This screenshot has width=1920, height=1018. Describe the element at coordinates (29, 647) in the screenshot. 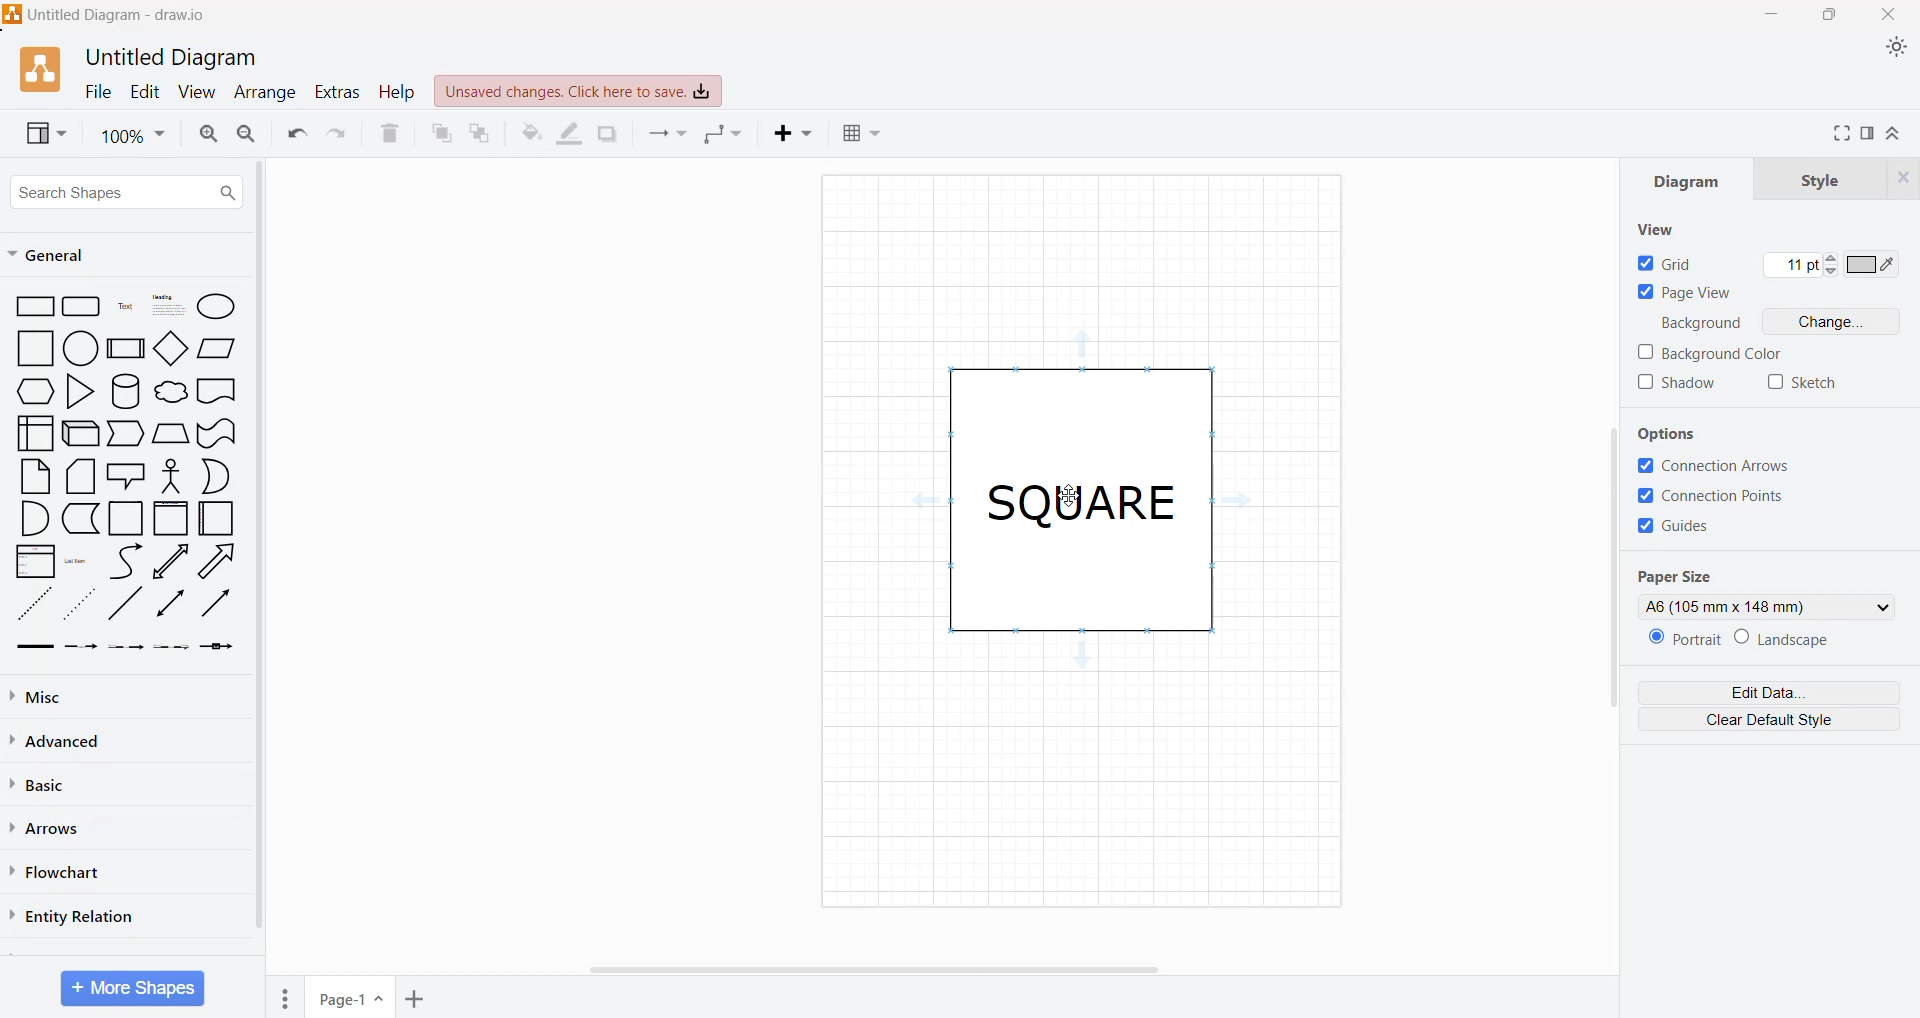

I see `Thick Arrow` at that location.